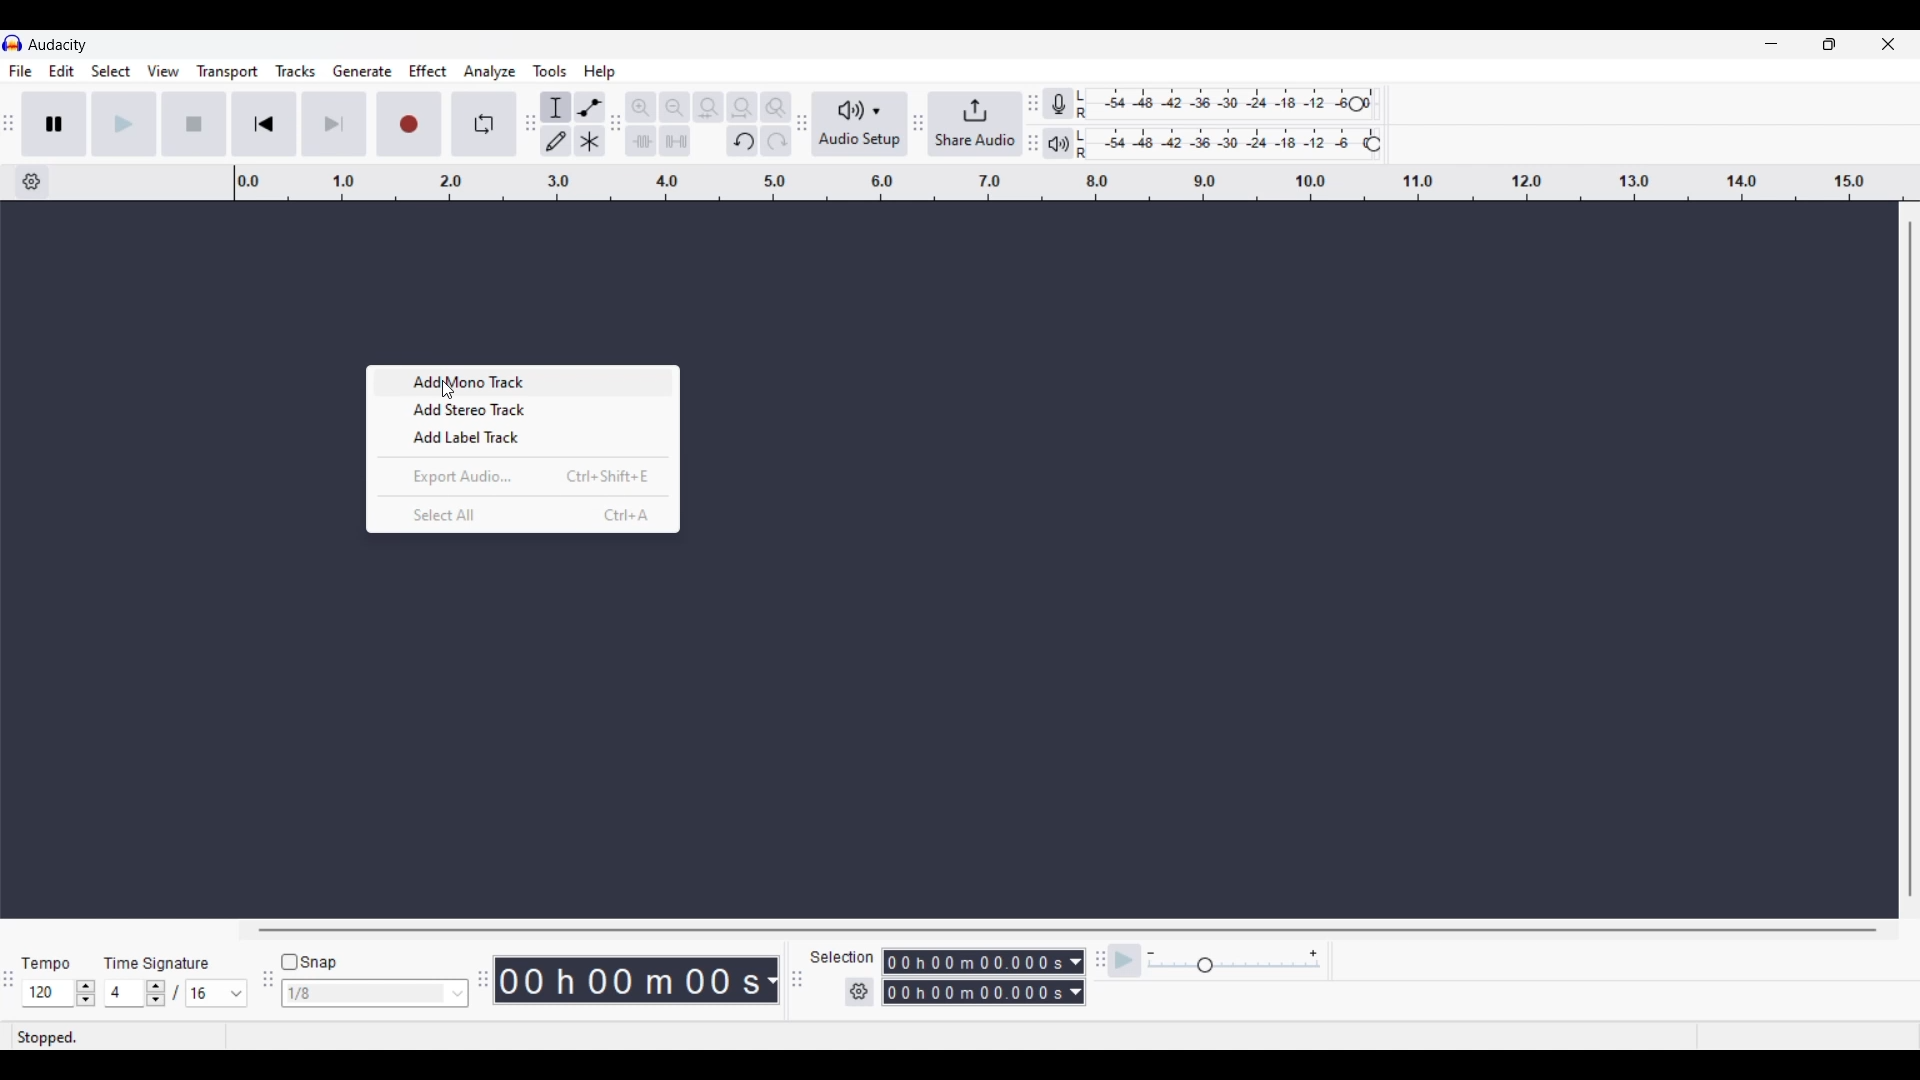  I want to click on File menu, so click(20, 71).